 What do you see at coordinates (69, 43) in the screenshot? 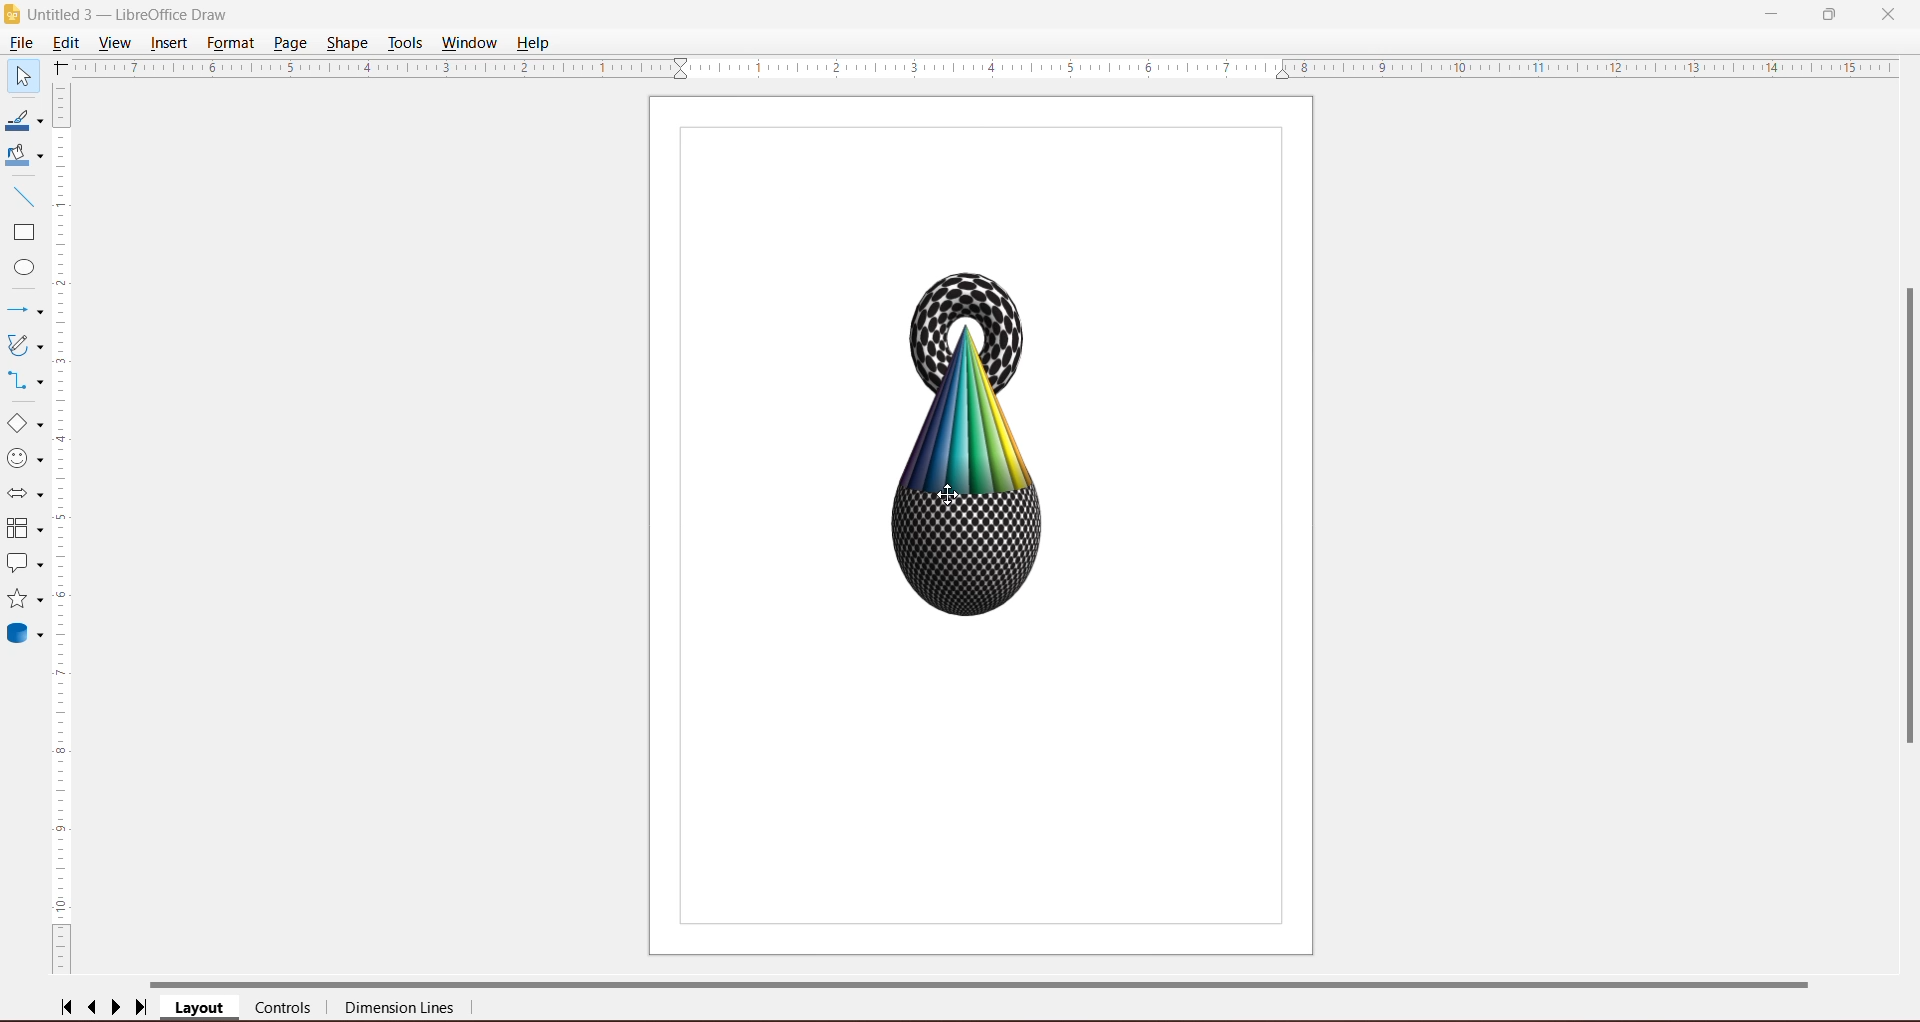
I see `Edit` at bounding box center [69, 43].